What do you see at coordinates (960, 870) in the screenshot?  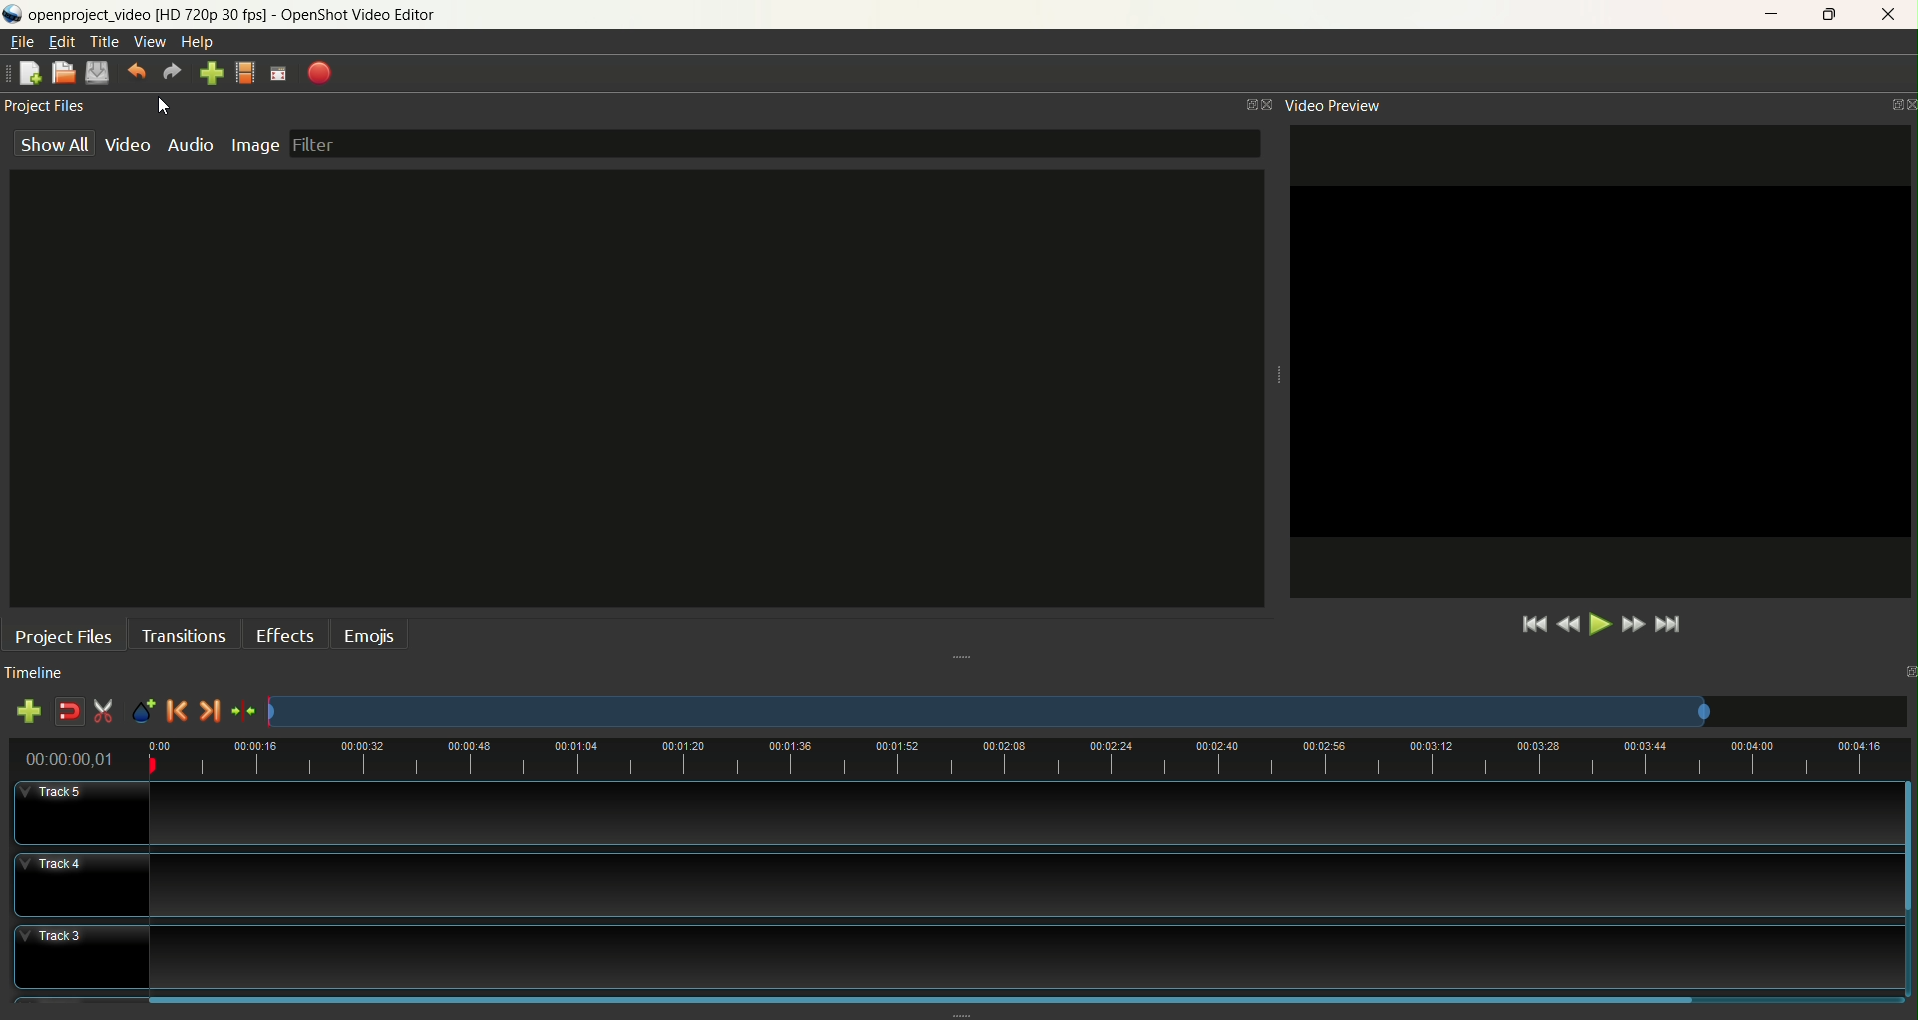 I see `track4` at bounding box center [960, 870].